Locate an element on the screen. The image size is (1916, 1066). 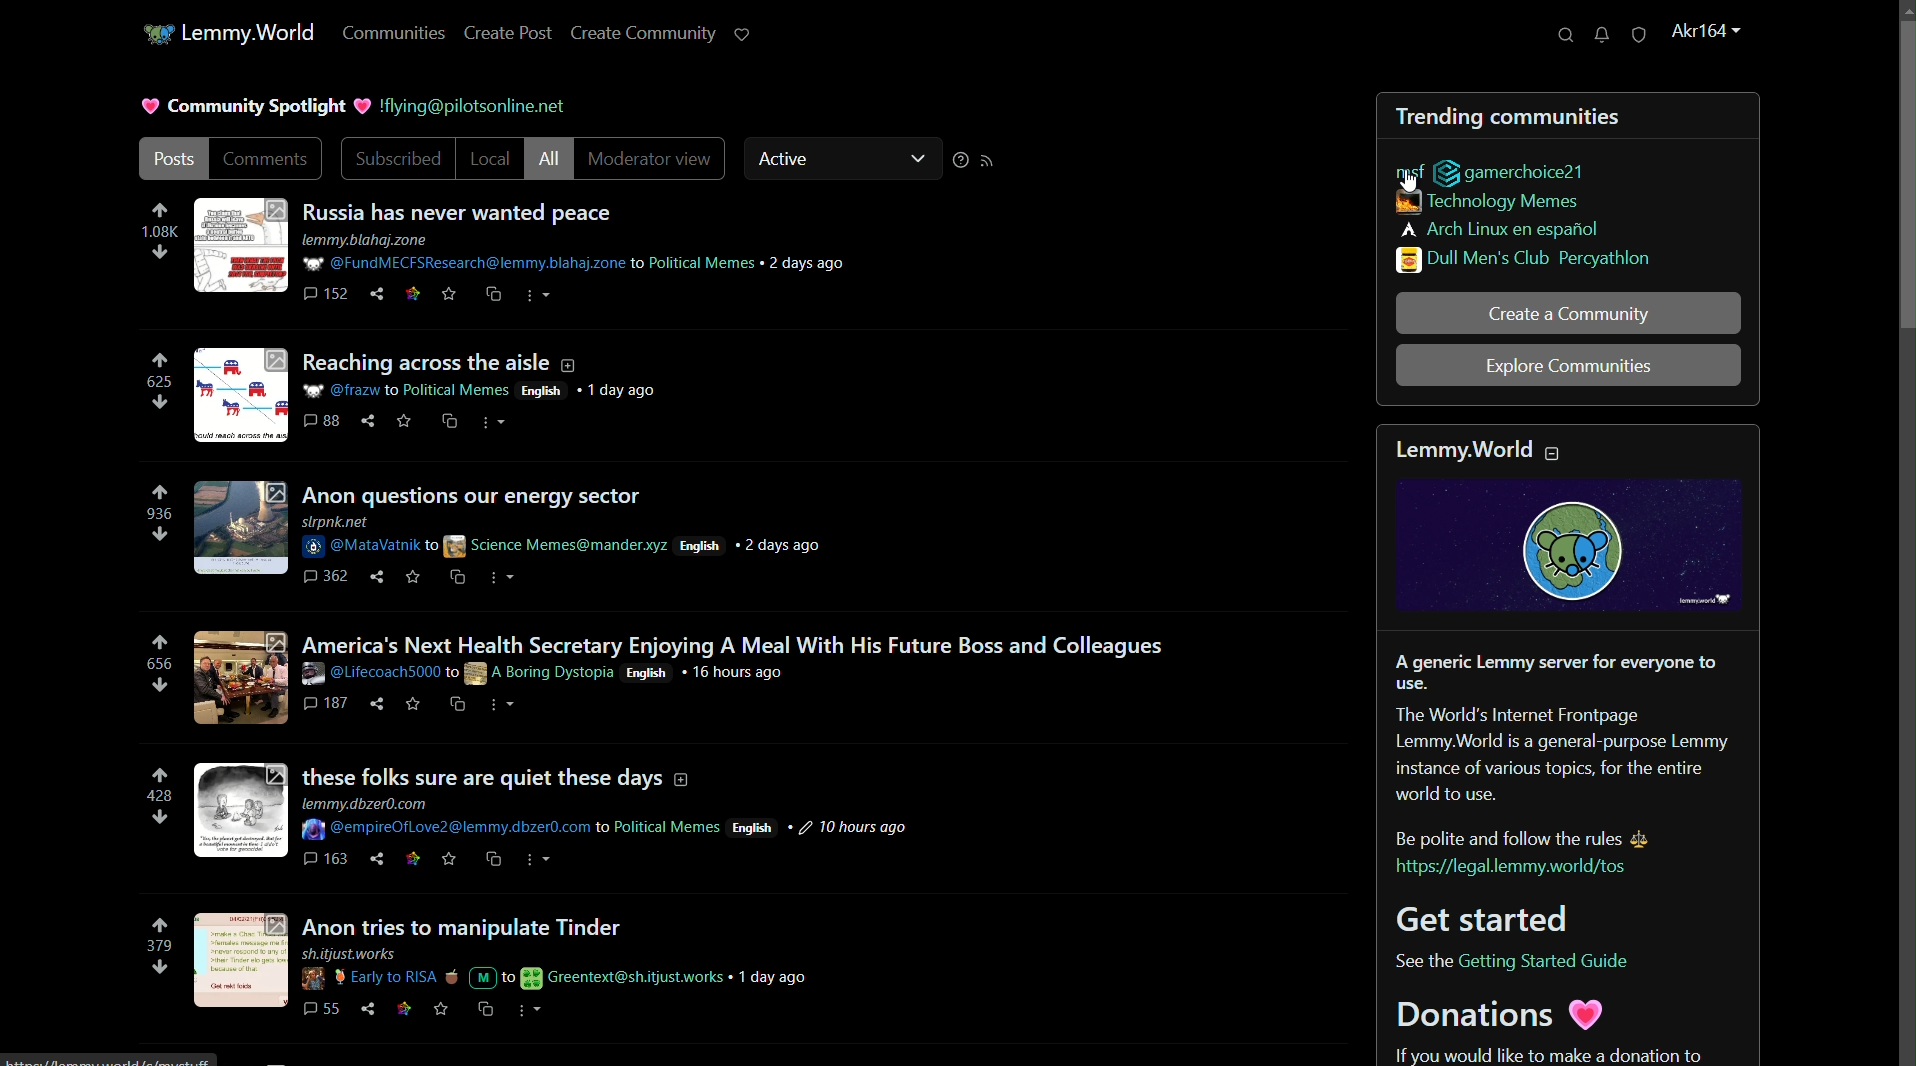
post-5 is located at coordinates (500, 775).